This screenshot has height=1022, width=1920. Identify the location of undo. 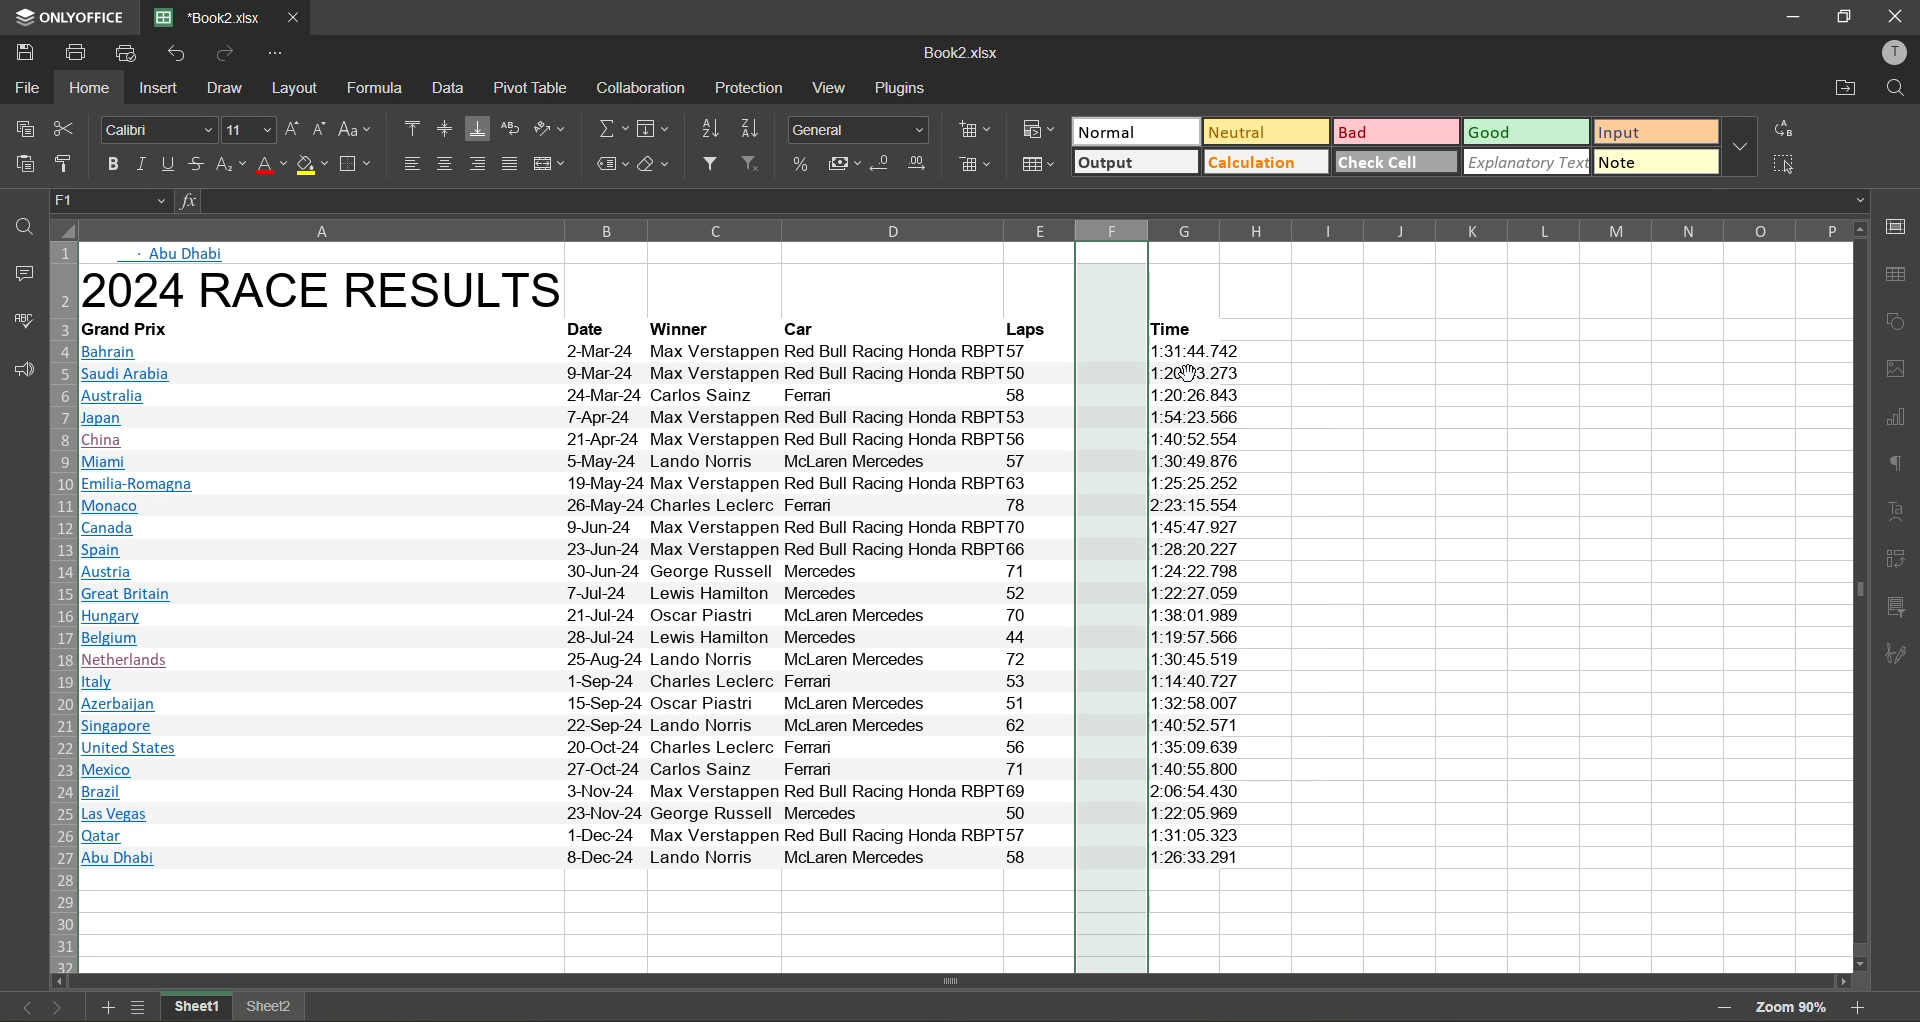
(174, 53).